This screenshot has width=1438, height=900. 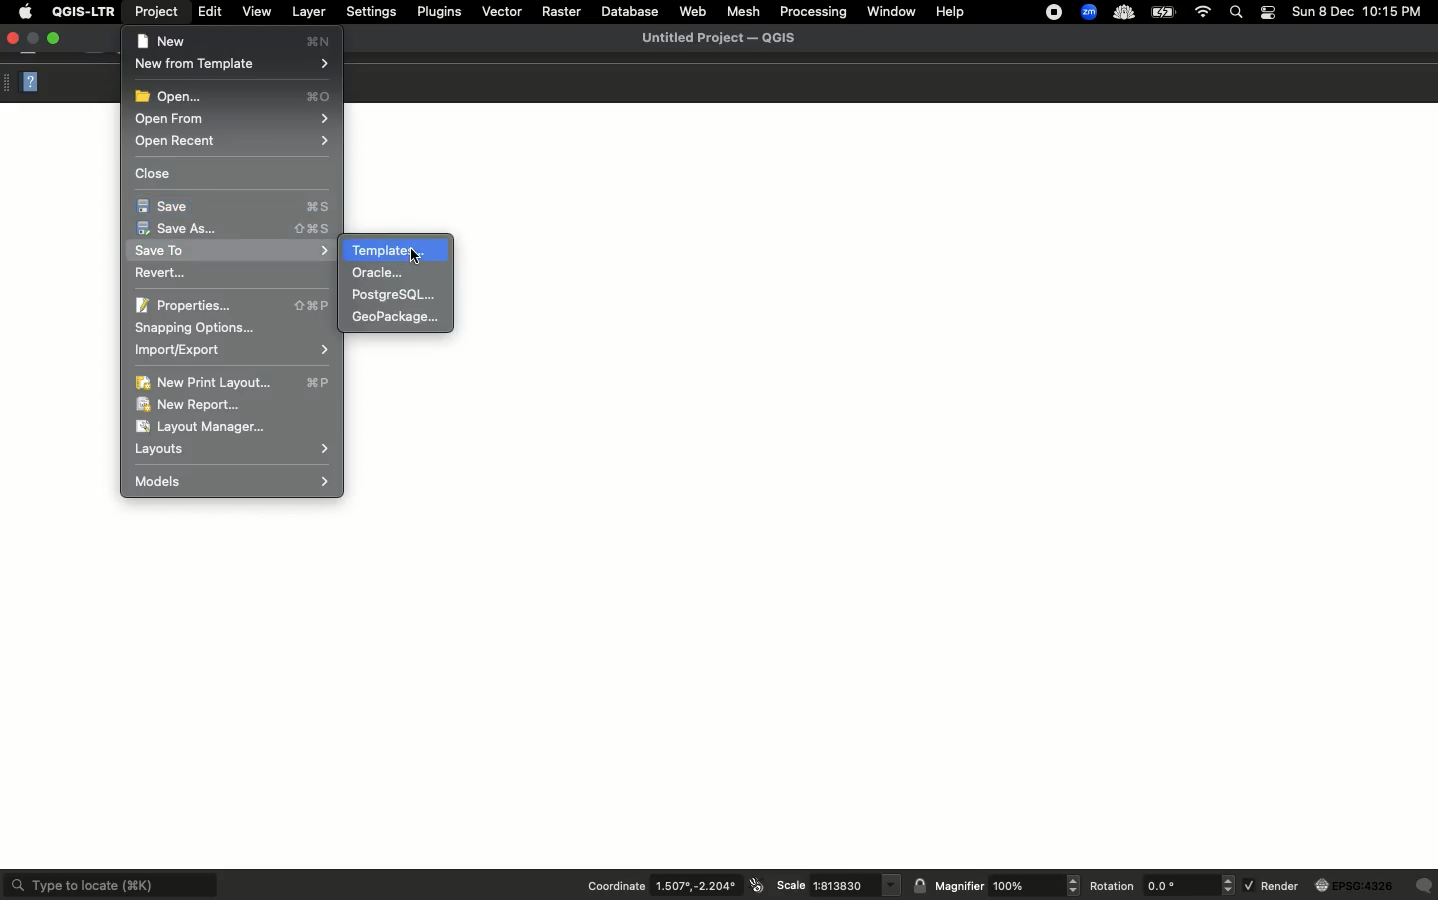 What do you see at coordinates (1425, 886) in the screenshot?
I see `` at bounding box center [1425, 886].